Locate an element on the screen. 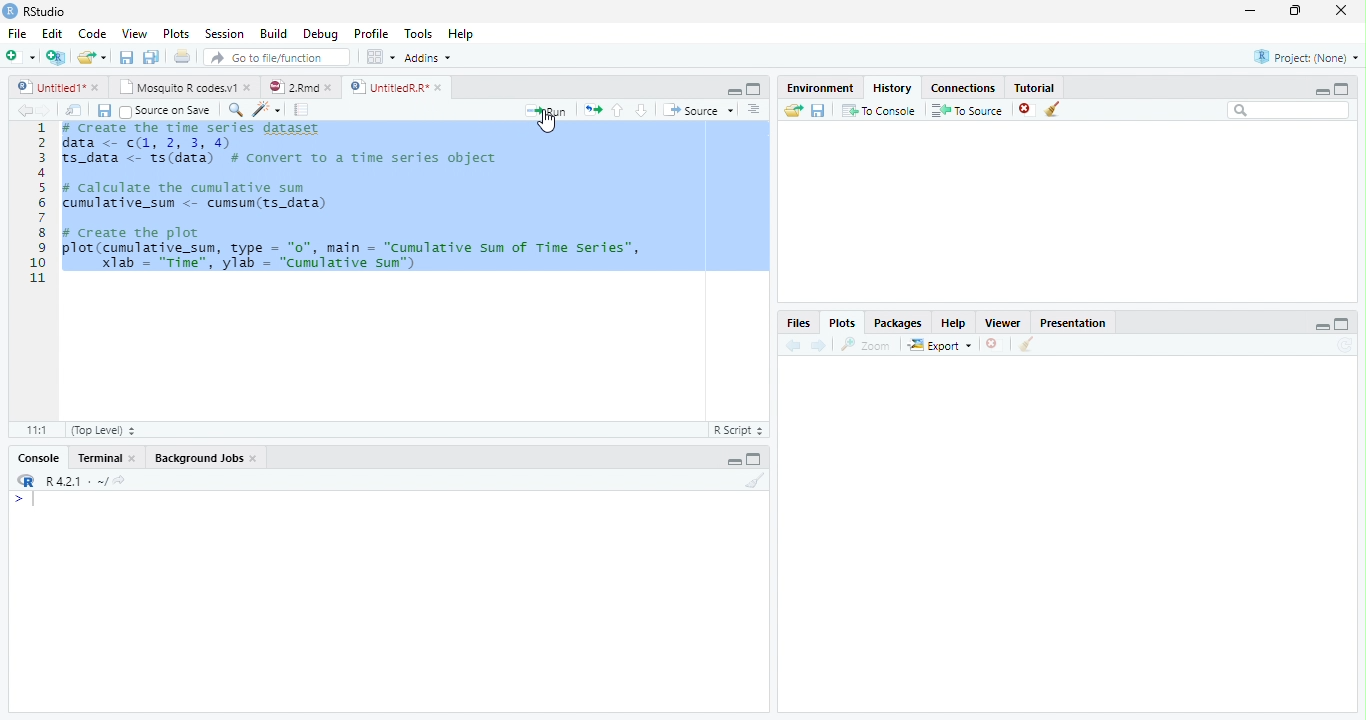 Image resolution: width=1366 pixels, height=720 pixels. File is located at coordinates (16, 34).